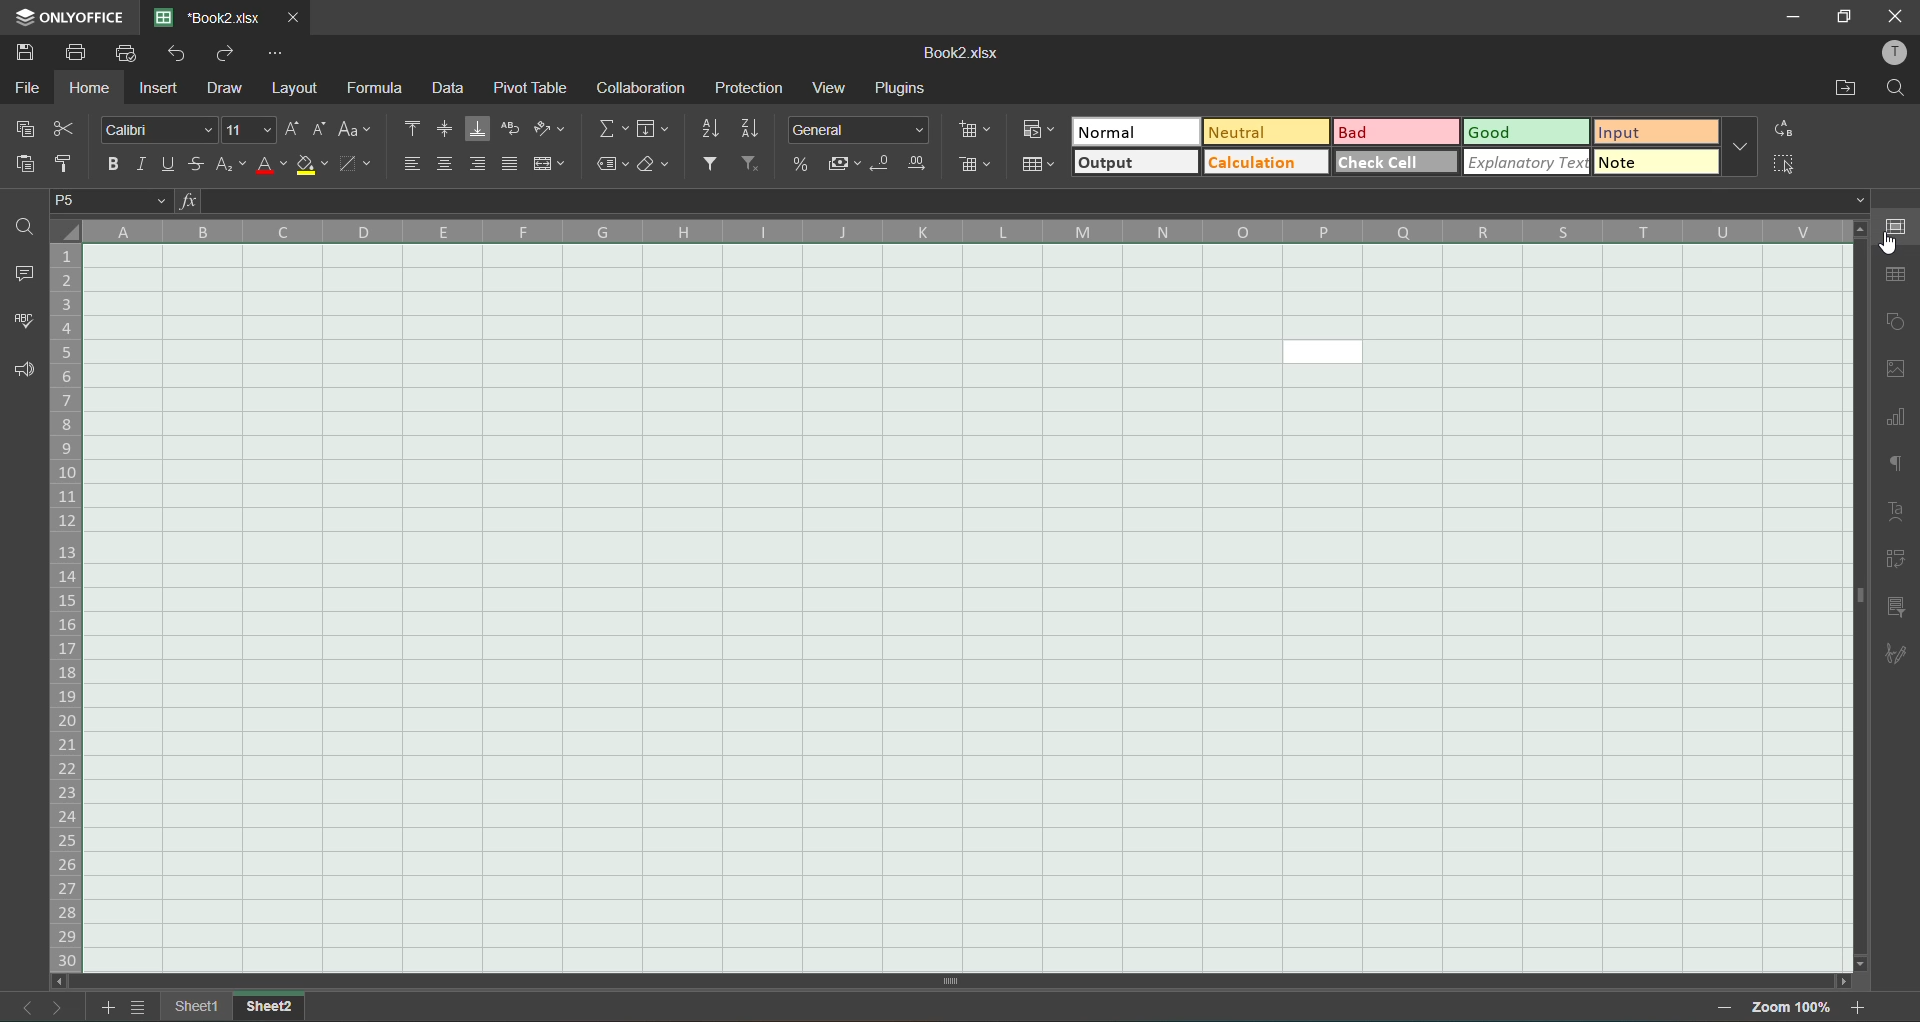 Image resolution: width=1920 pixels, height=1022 pixels. Describe the element at coordinates (1393, 159) in the screenshot. I see `check cell` at that location.